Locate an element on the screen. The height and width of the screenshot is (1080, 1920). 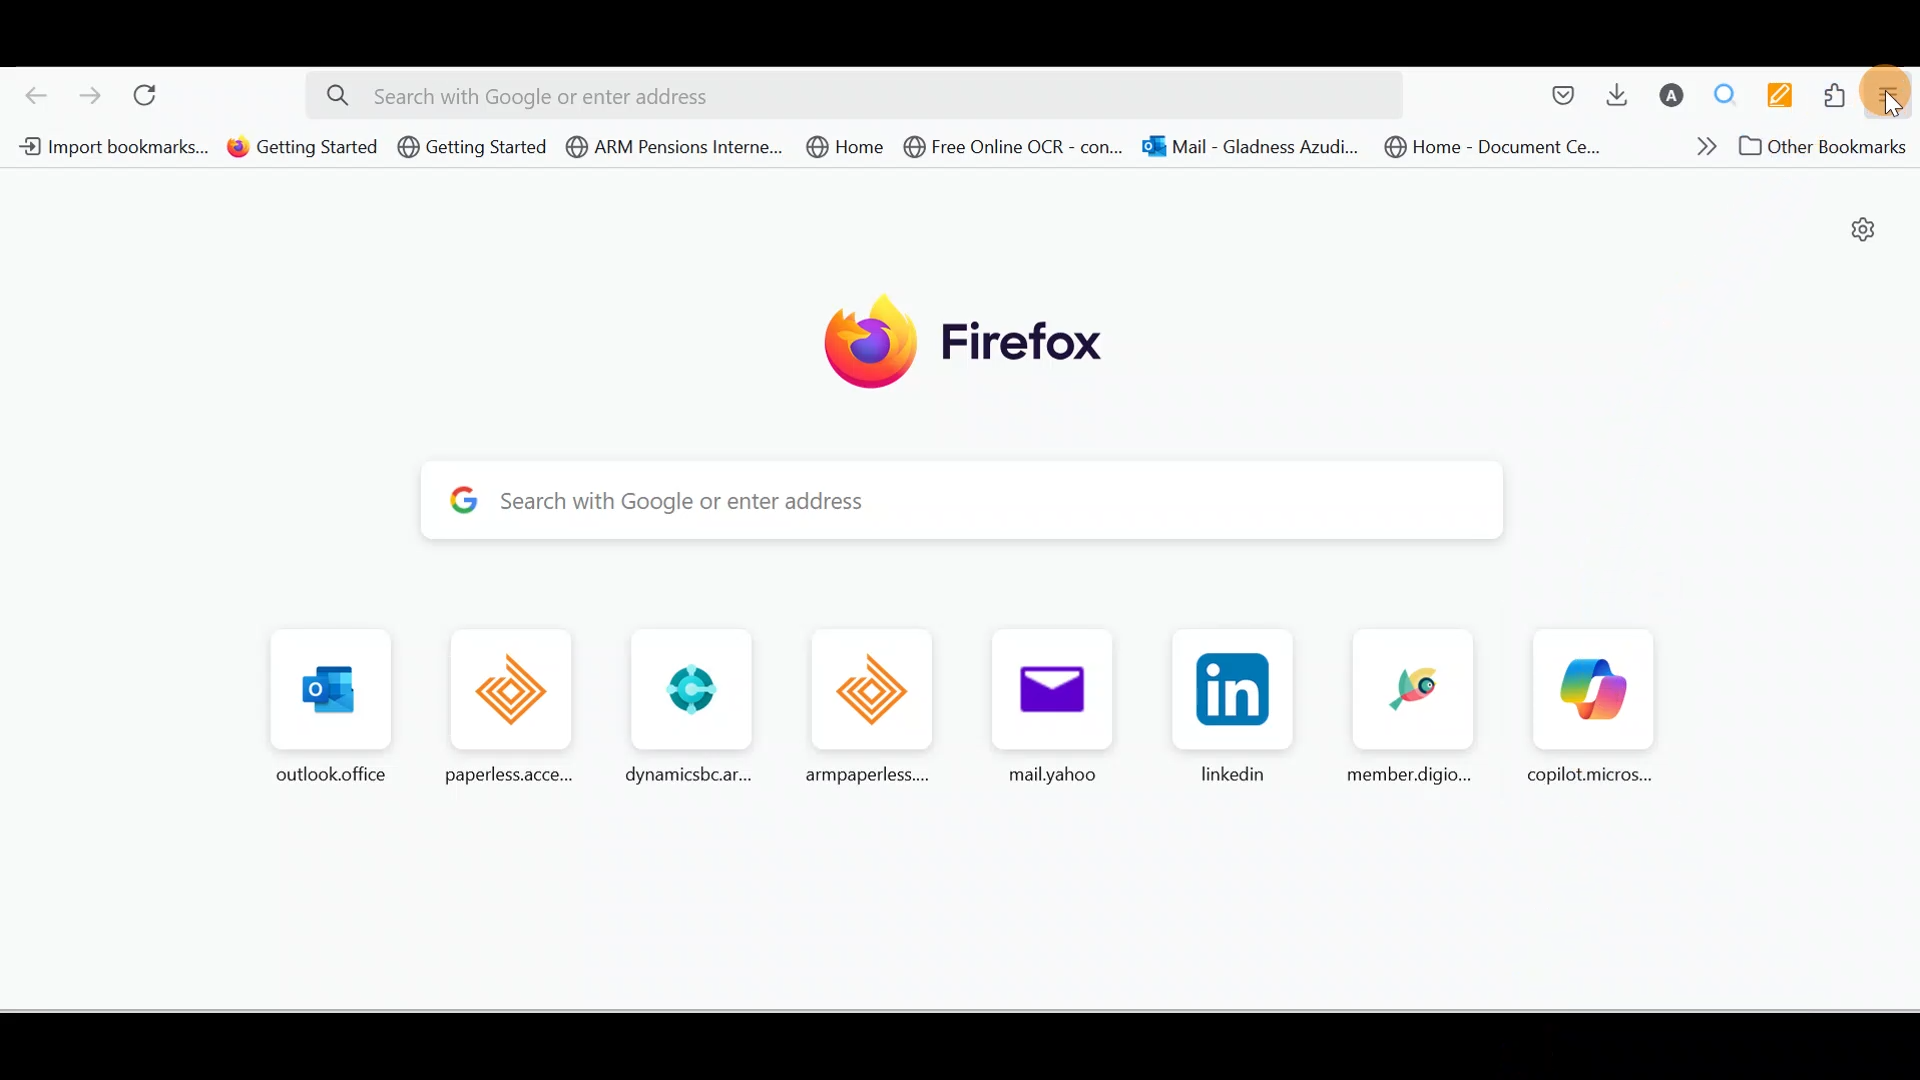
) Free Online OCR - con... is located at coordinates (1020, 146).